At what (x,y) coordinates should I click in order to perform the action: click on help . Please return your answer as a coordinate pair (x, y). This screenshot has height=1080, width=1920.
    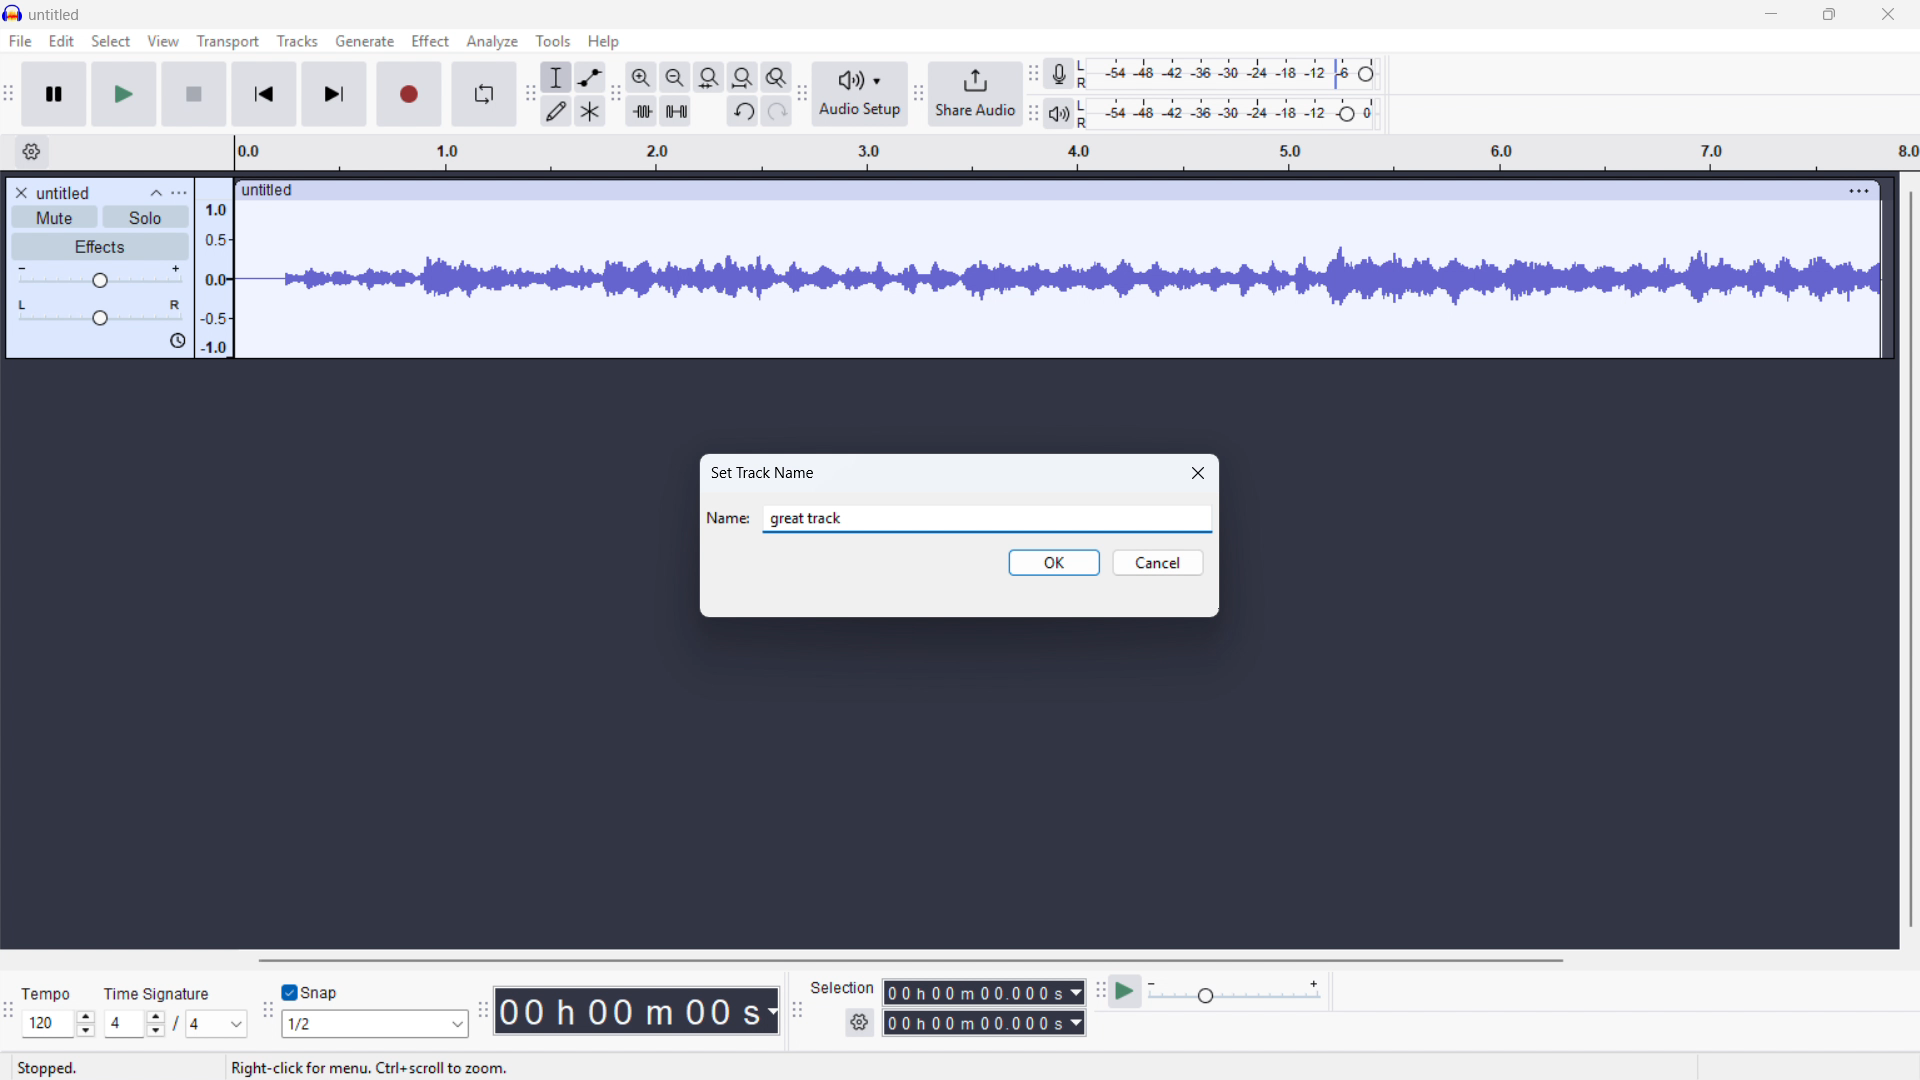
    Looking at the image, I should click on (603, 42).